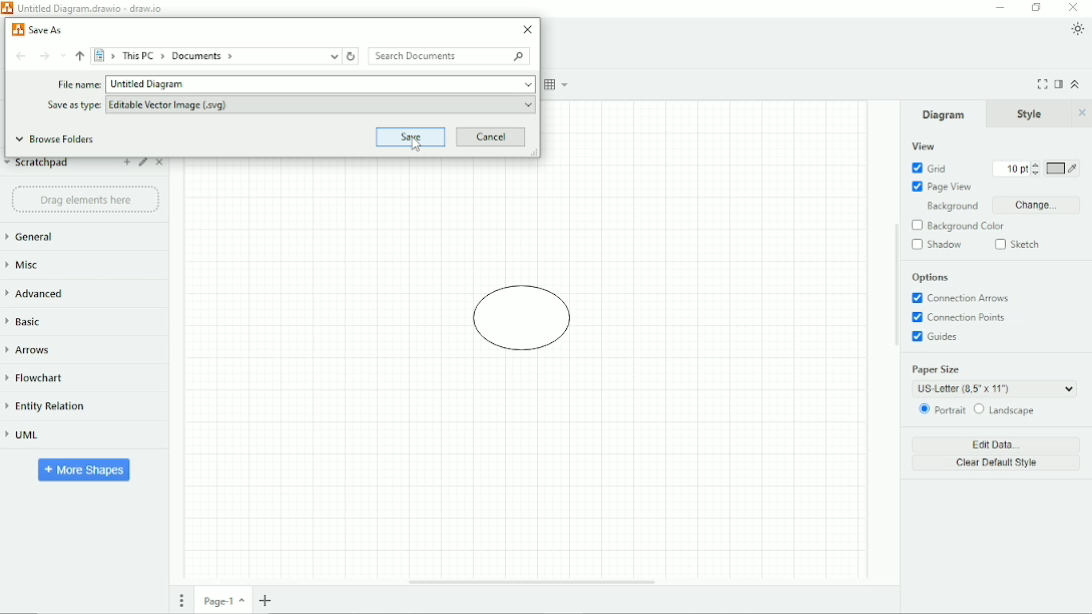  What do you see at coordinates (216, 56) in the screenshot?
I see `> This PC > Documents >` at bounding box center [216, 56].